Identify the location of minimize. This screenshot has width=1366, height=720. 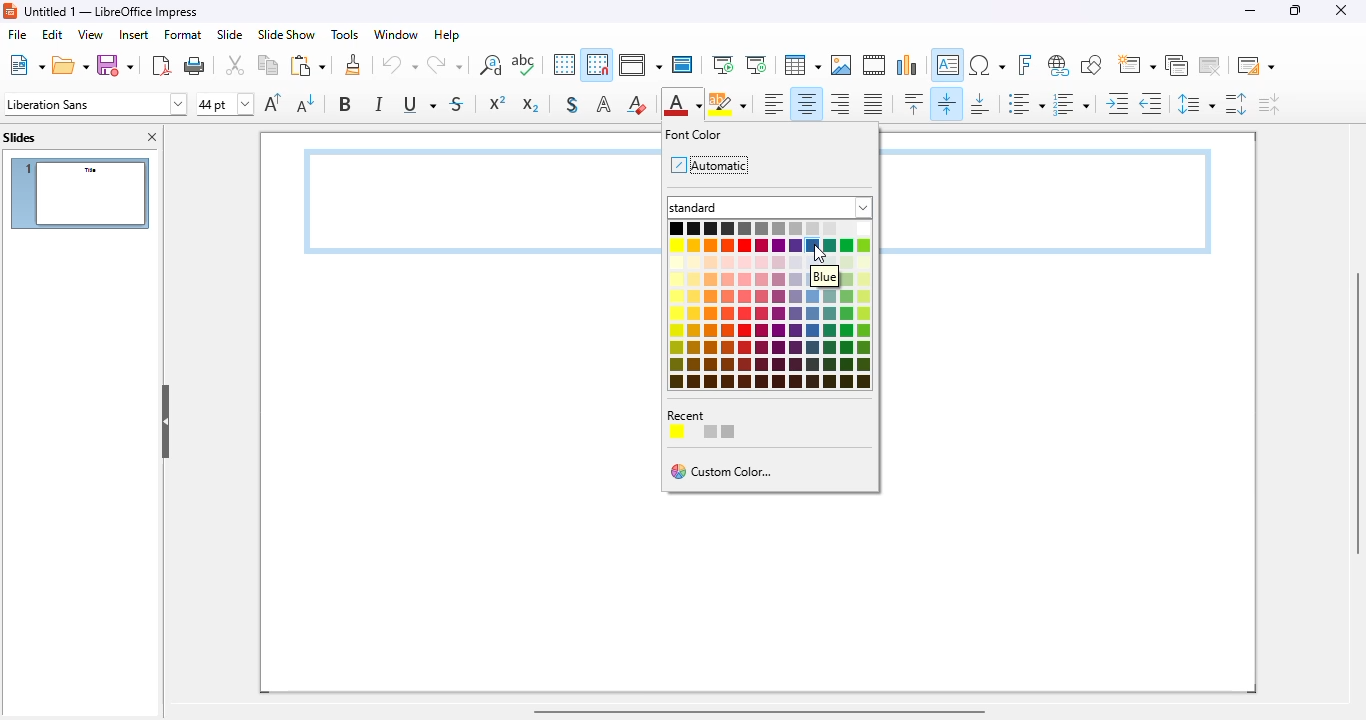
(1250, 11).